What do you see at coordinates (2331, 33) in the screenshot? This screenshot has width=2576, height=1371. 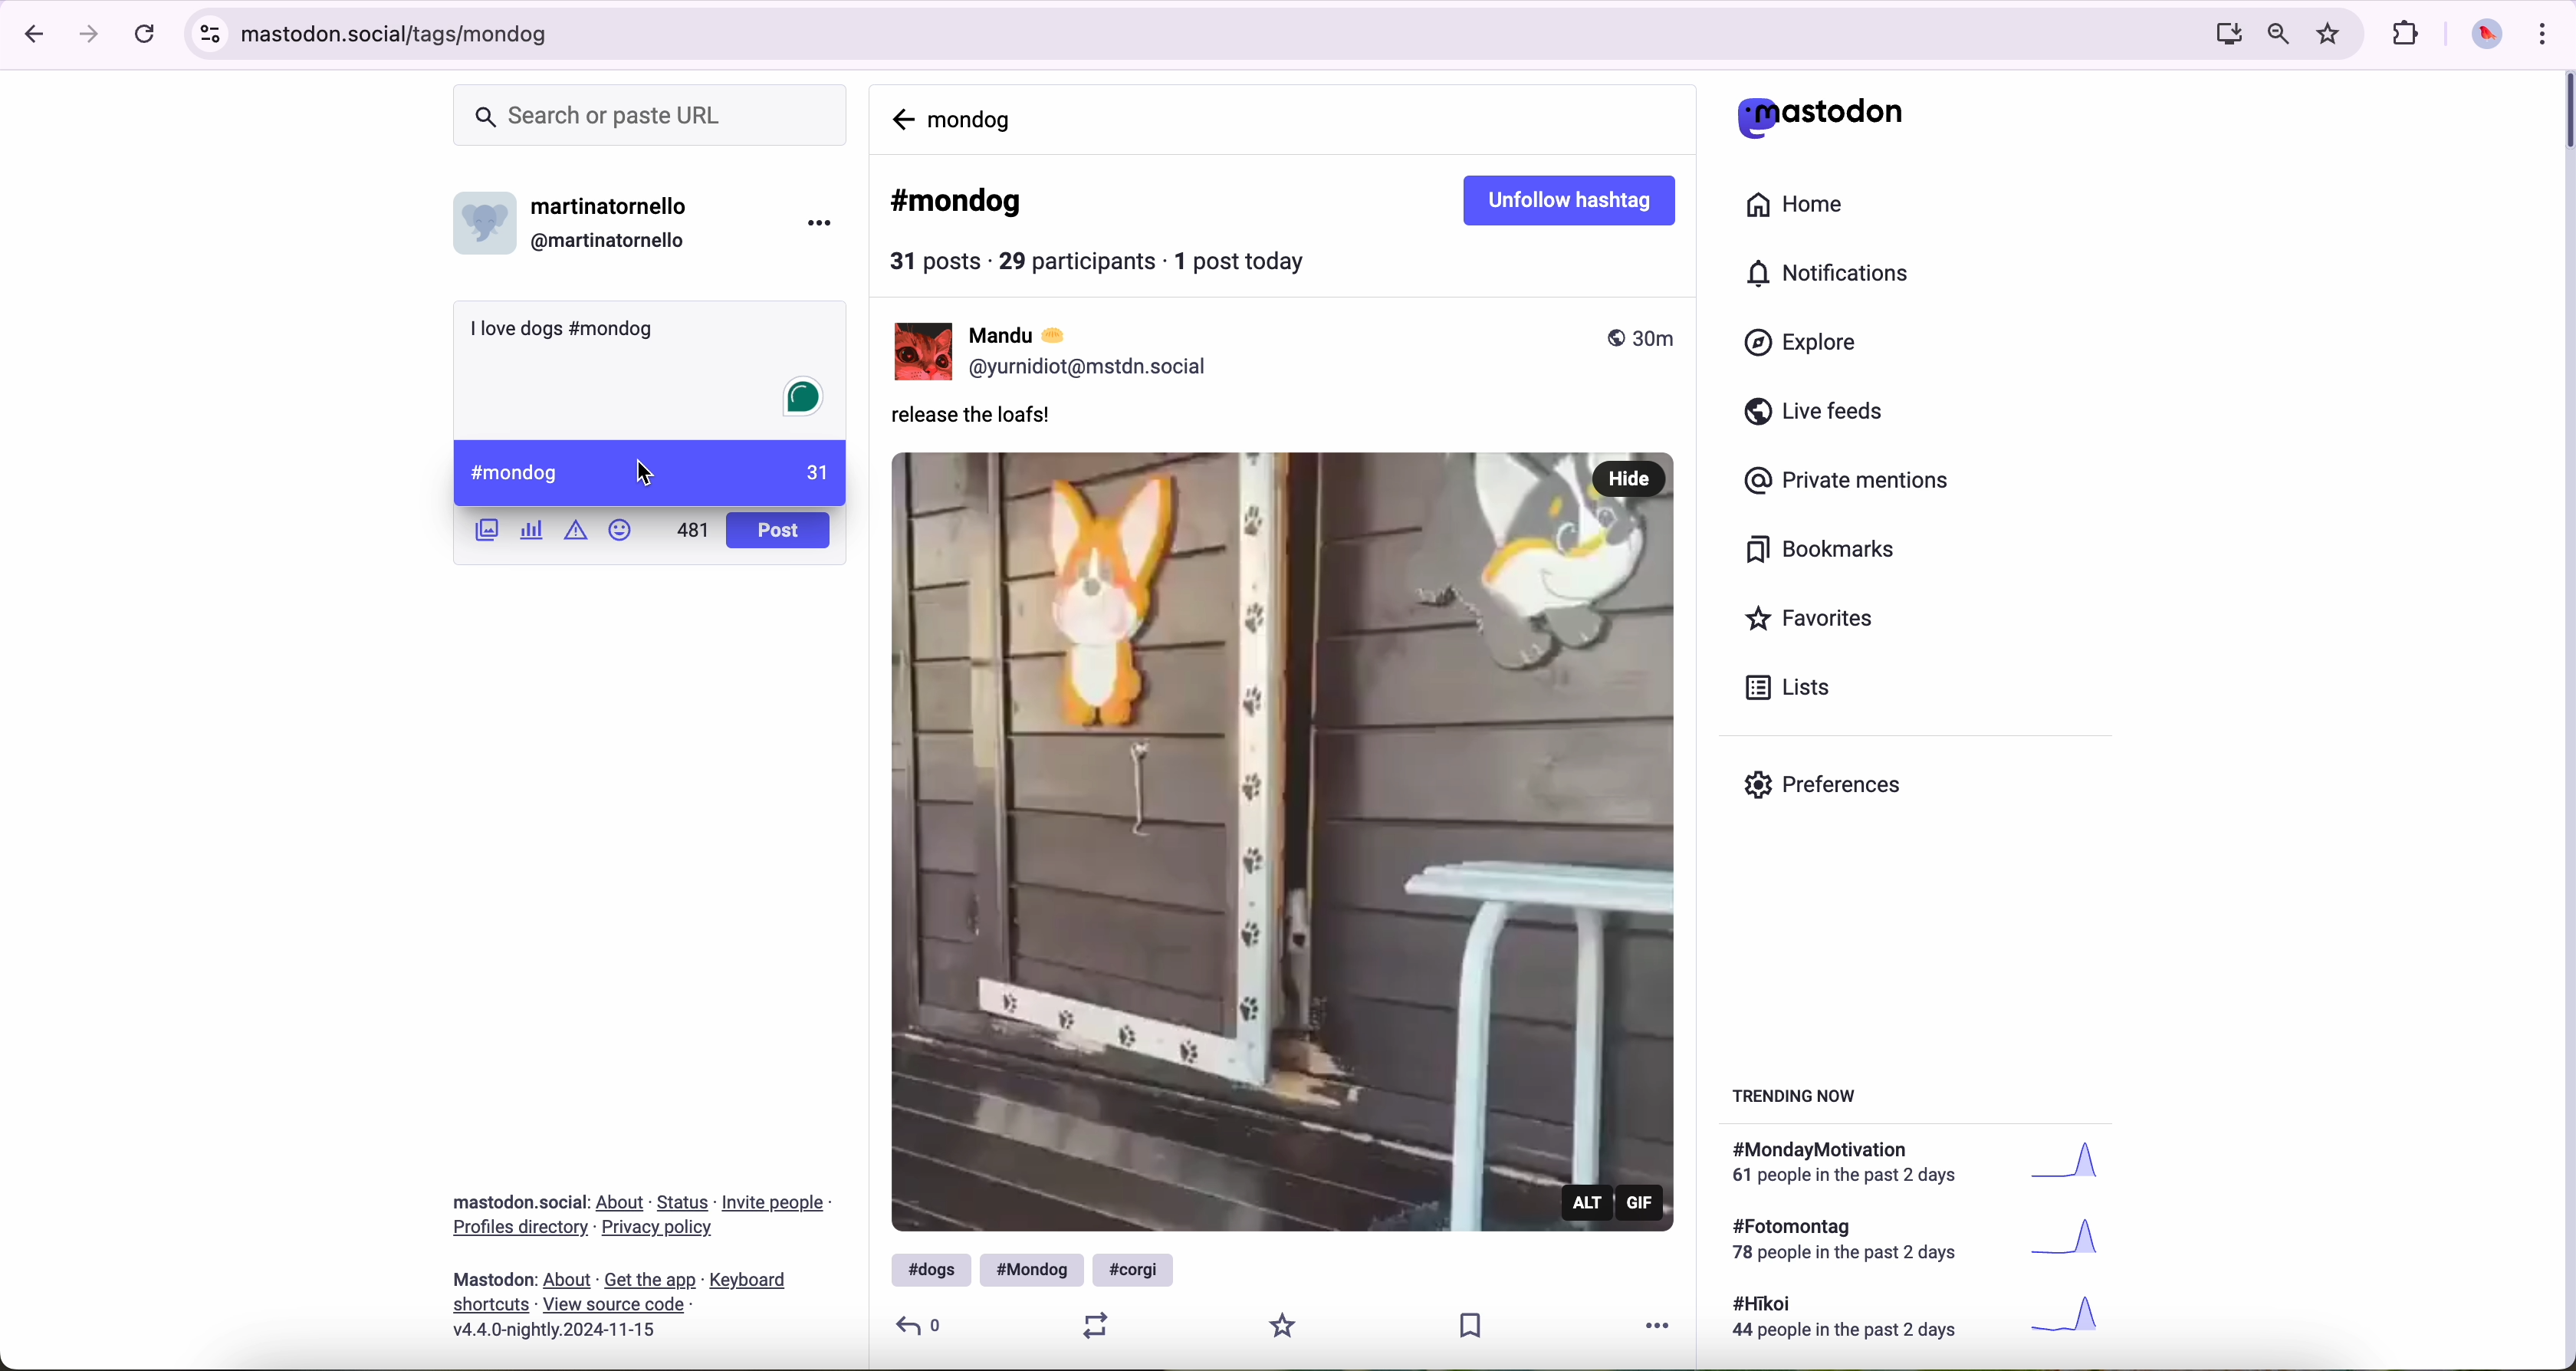 I see `favorites` at bounding box center [2331, 33].